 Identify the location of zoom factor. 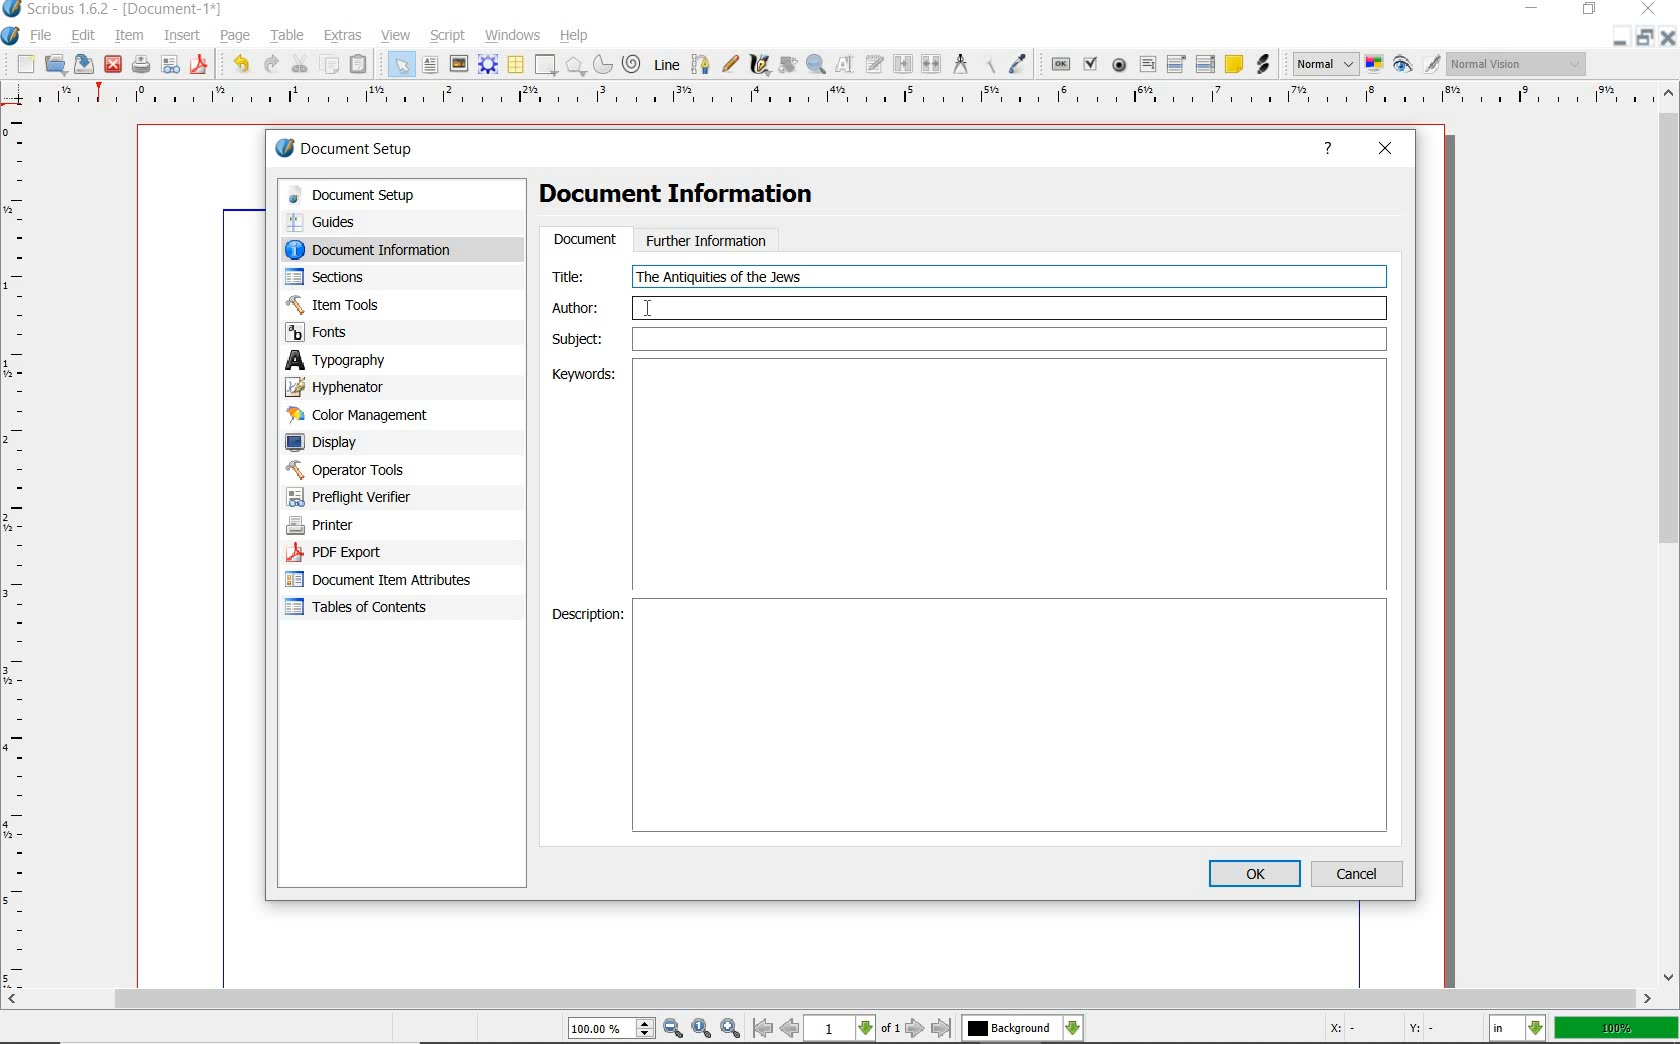
(1615, 1030).